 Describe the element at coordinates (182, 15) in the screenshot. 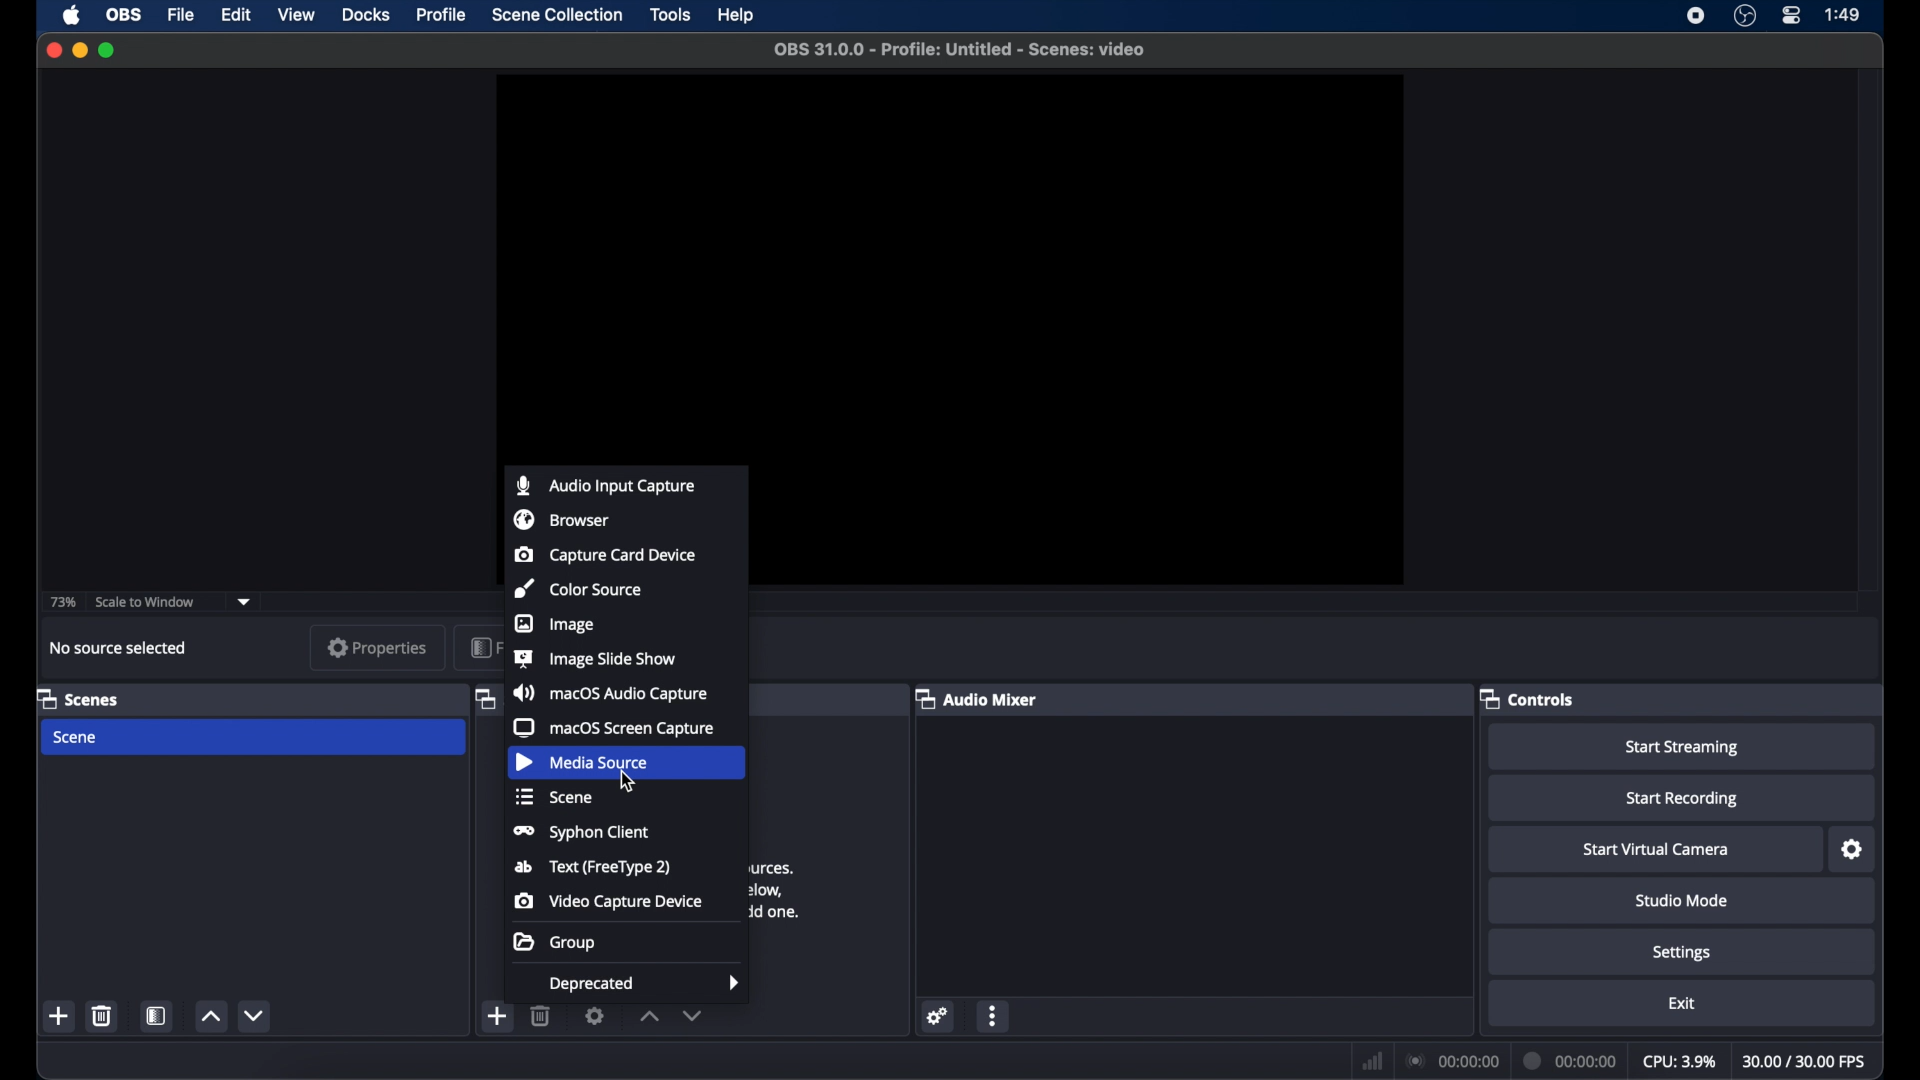

I see `file` at that location.